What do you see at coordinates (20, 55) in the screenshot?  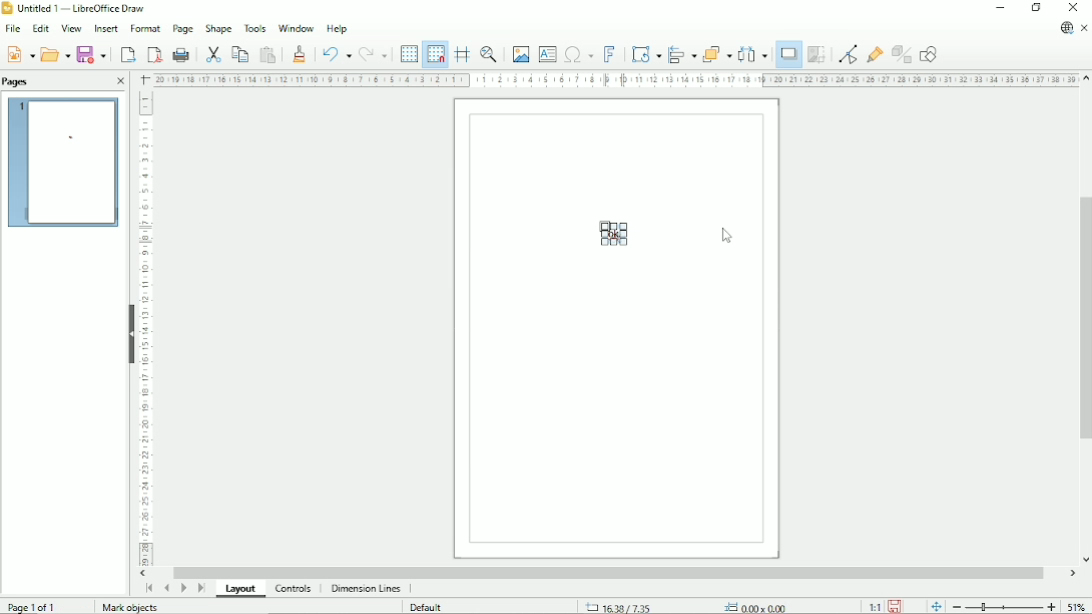 I see `New` at bounding box center [20, 55].